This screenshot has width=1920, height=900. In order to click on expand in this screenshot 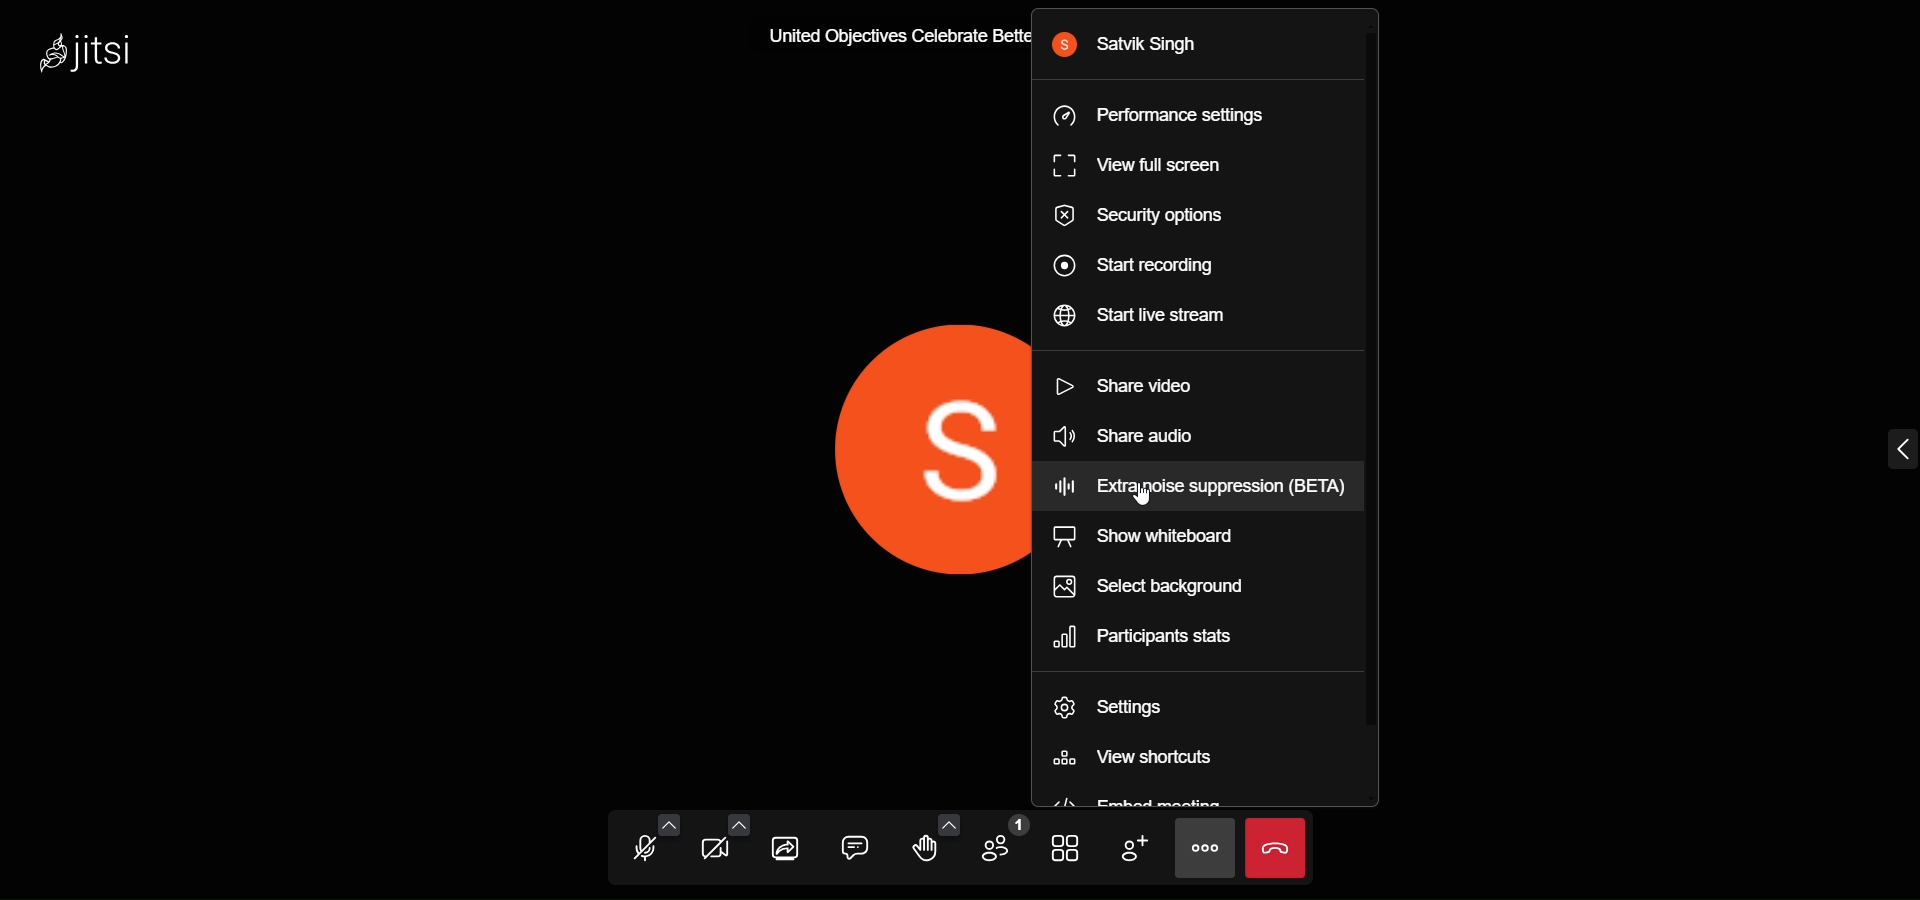, I will do `click(1890, 451)`.